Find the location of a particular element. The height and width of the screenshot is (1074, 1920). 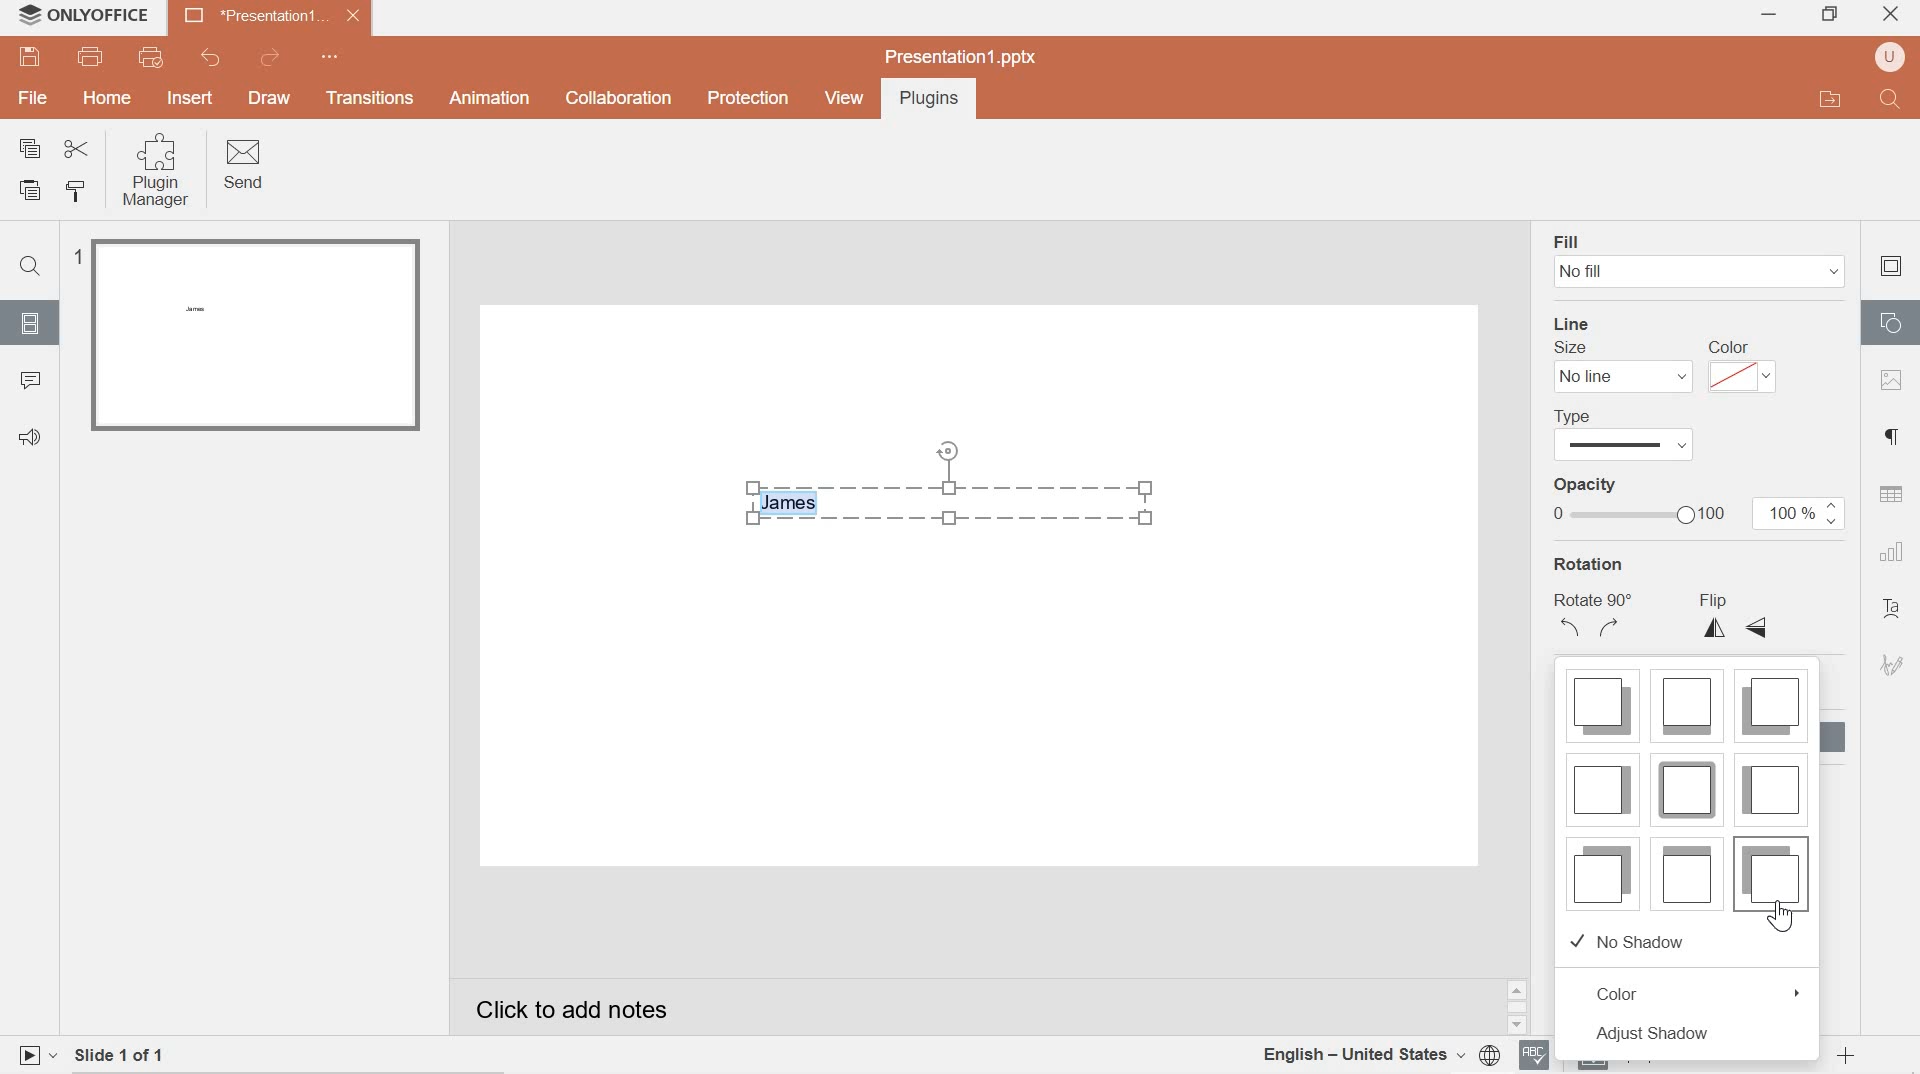

opacity bar is located at coordinates (1635, 516).